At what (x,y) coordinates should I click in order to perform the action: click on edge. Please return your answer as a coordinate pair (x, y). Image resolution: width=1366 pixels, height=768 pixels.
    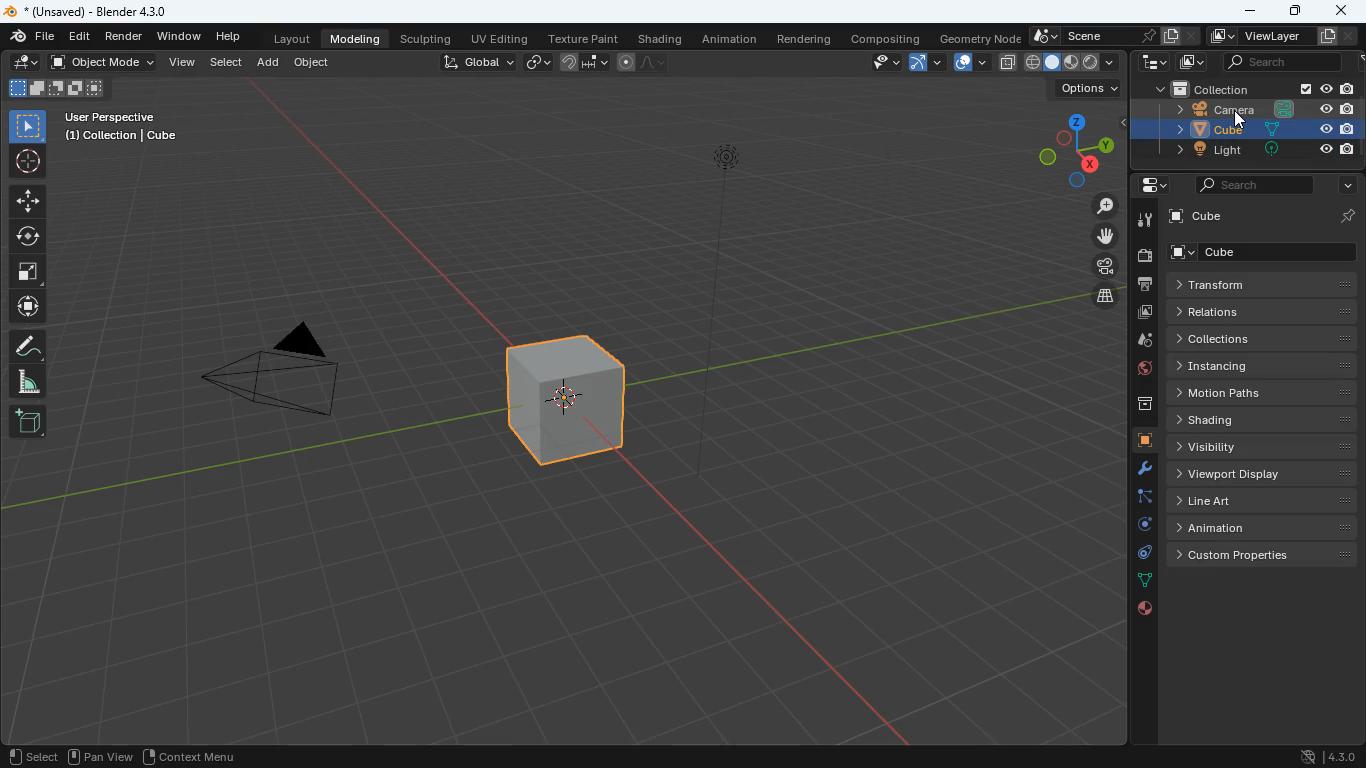
    Looking at the image, I should click on (1136, 498).